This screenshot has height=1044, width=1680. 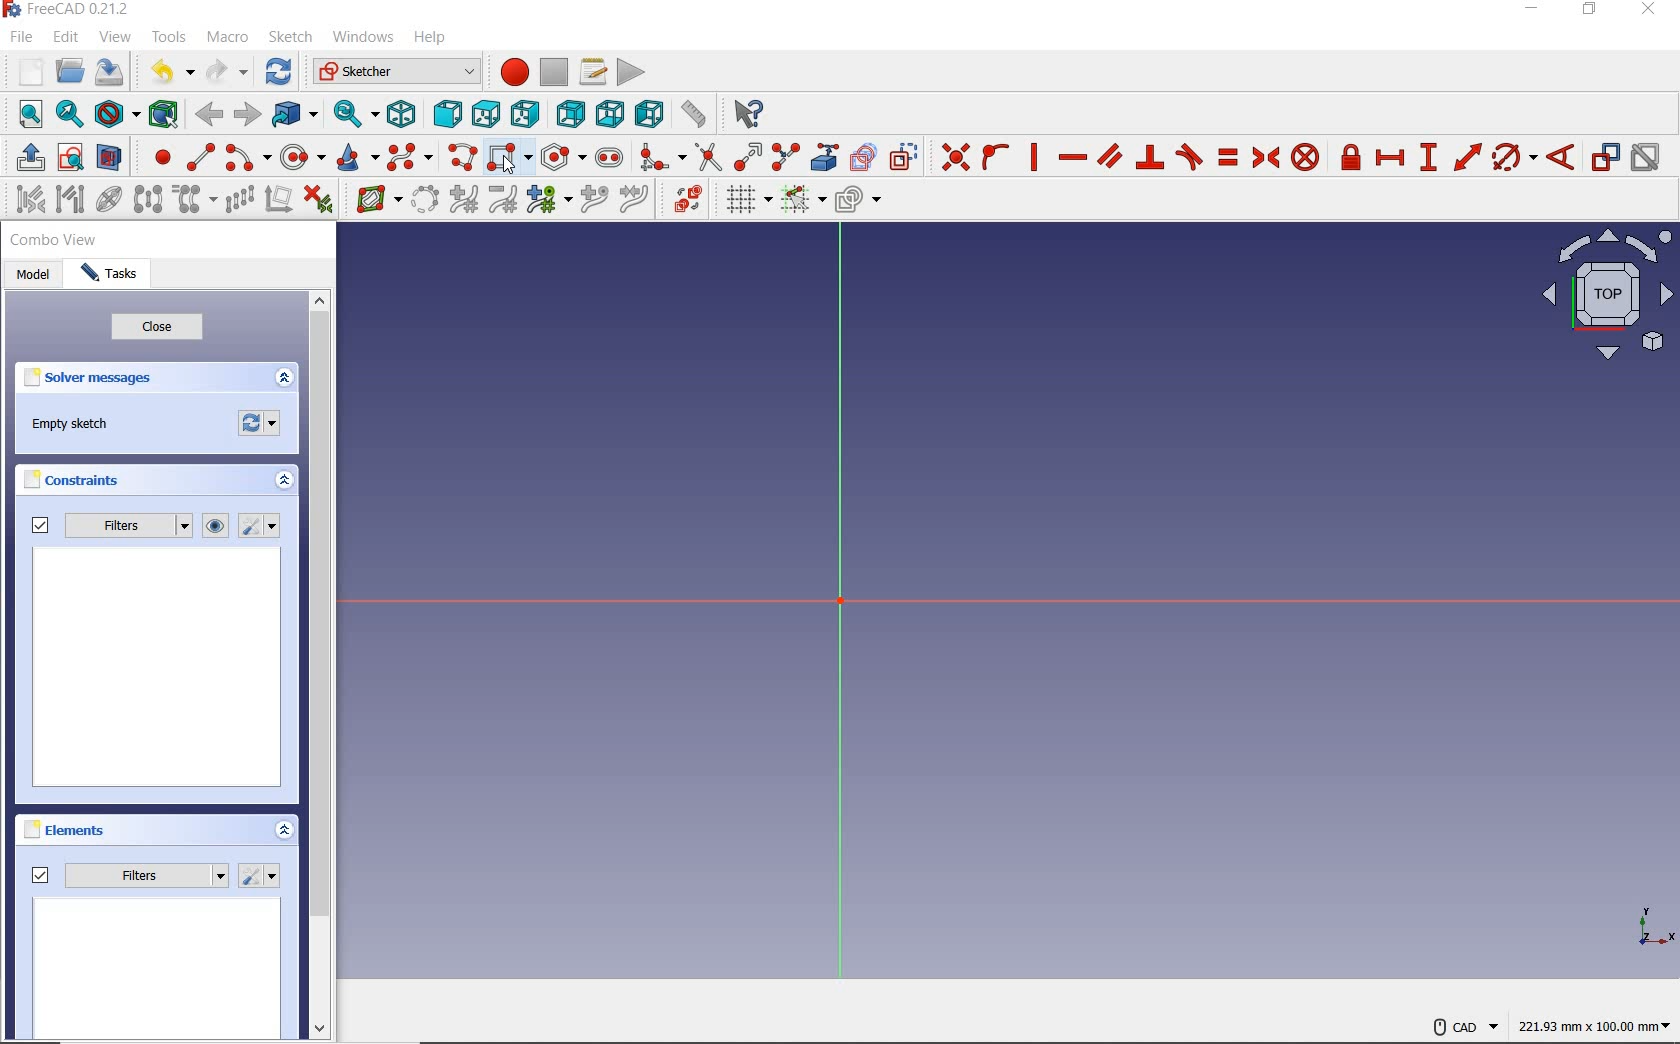 I want to click on decrease b-spline degree, so click(x=505, y=201).